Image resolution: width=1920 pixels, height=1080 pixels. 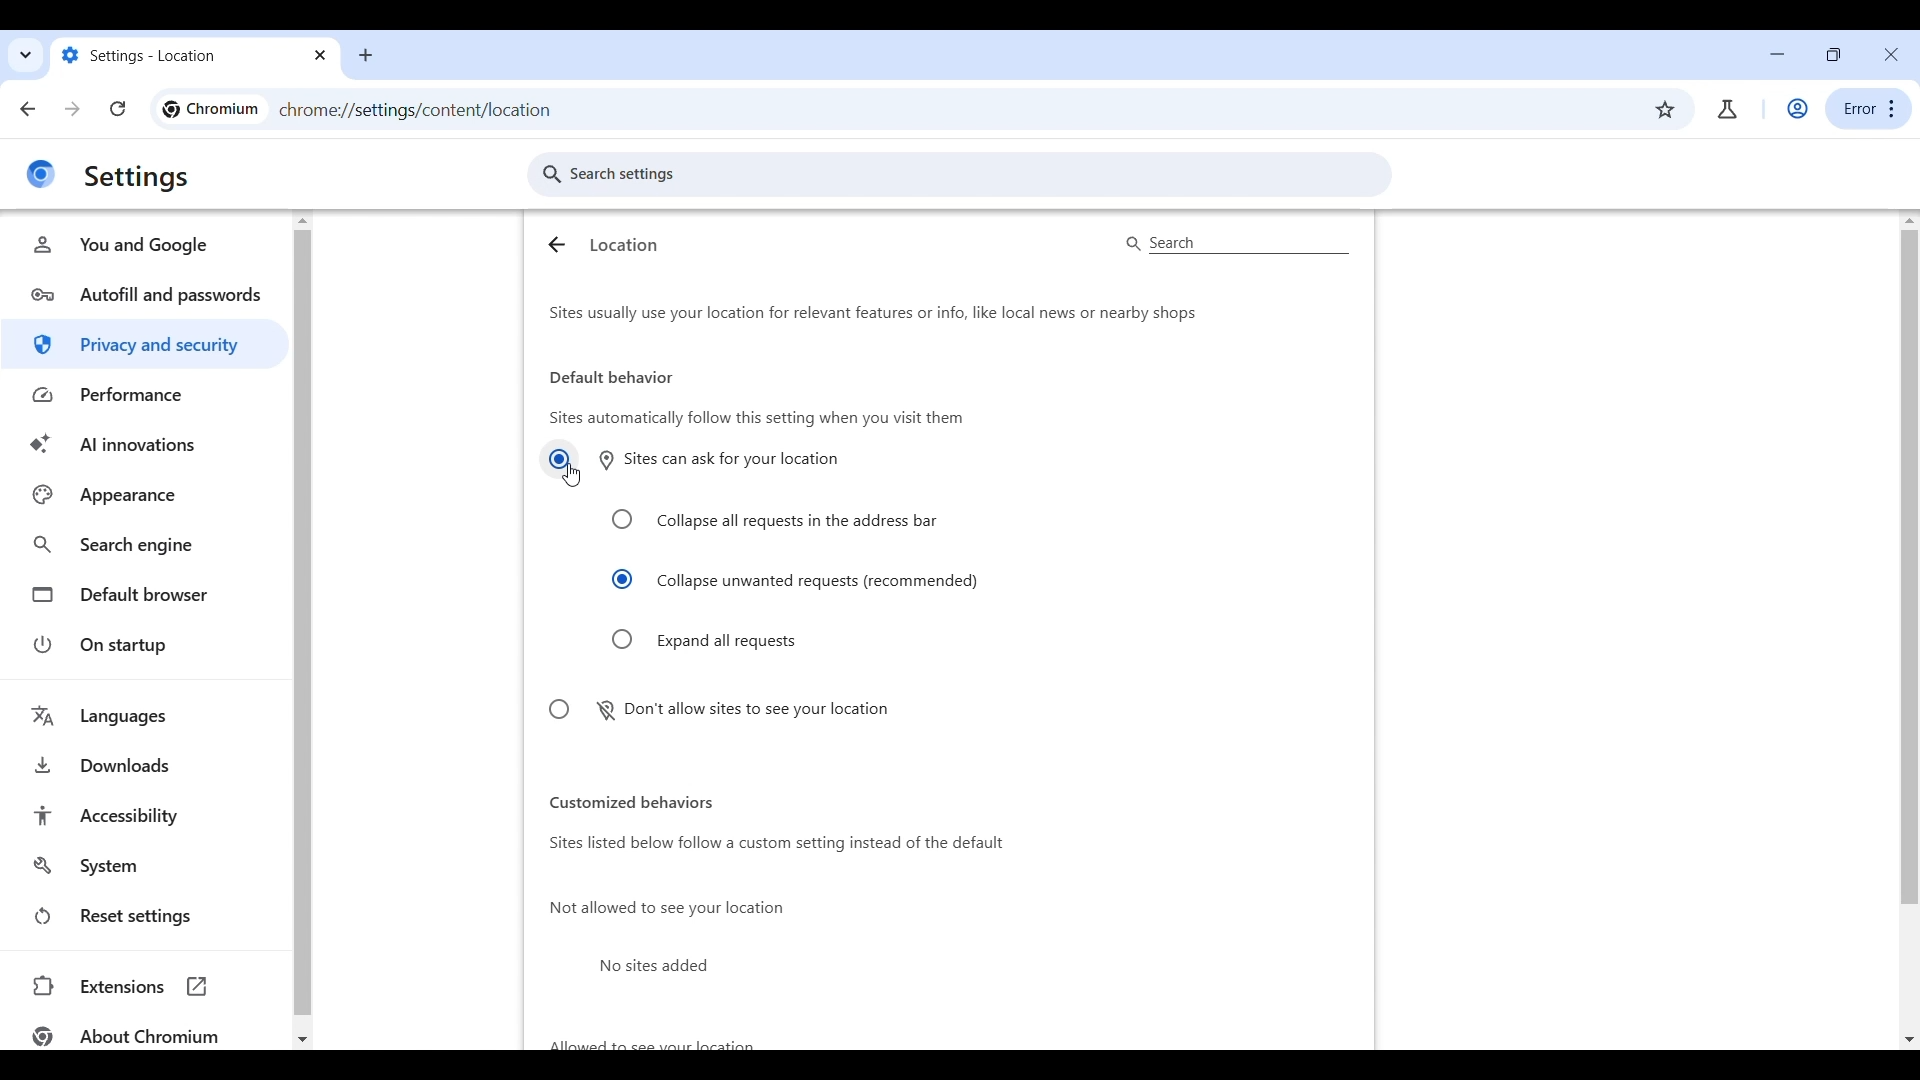 I want to click on Quick slide to top, so click(x=1909, y=219).